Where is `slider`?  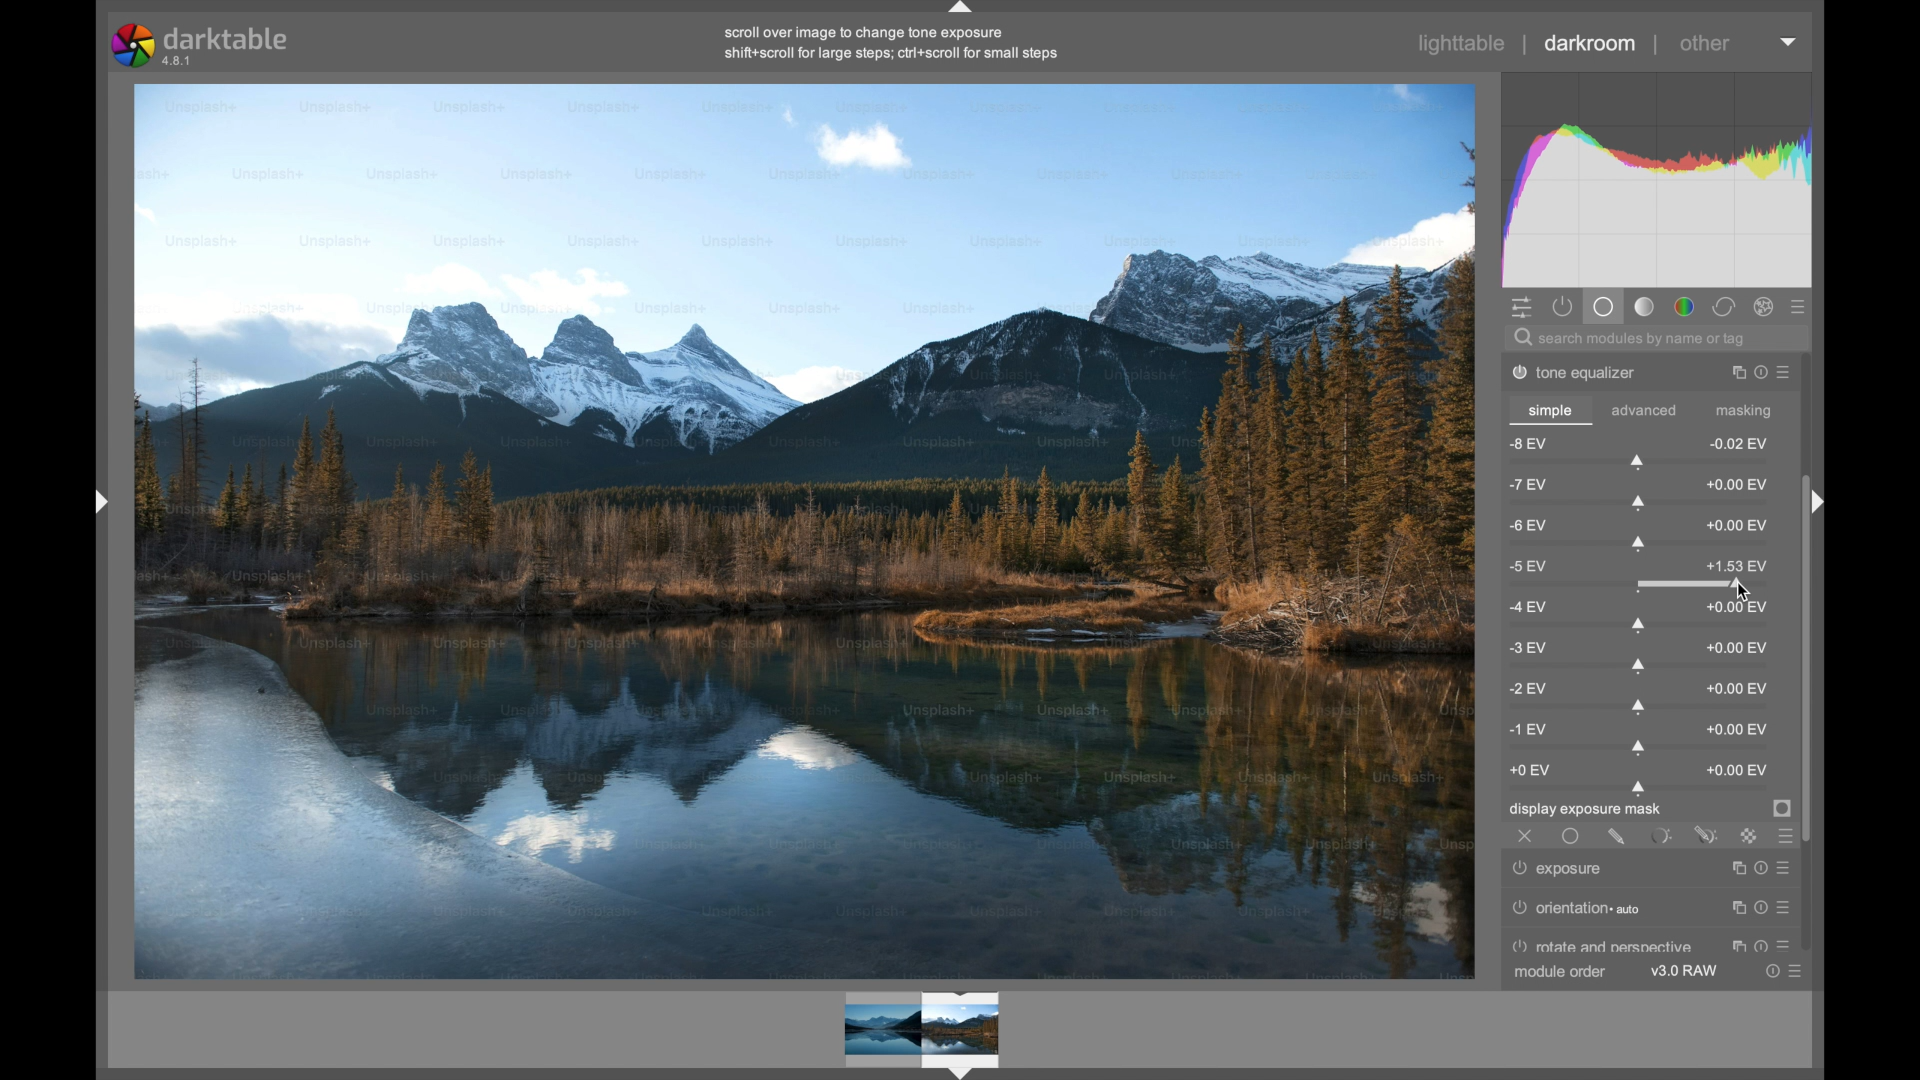 slider is located at coordinates (1637, 708).